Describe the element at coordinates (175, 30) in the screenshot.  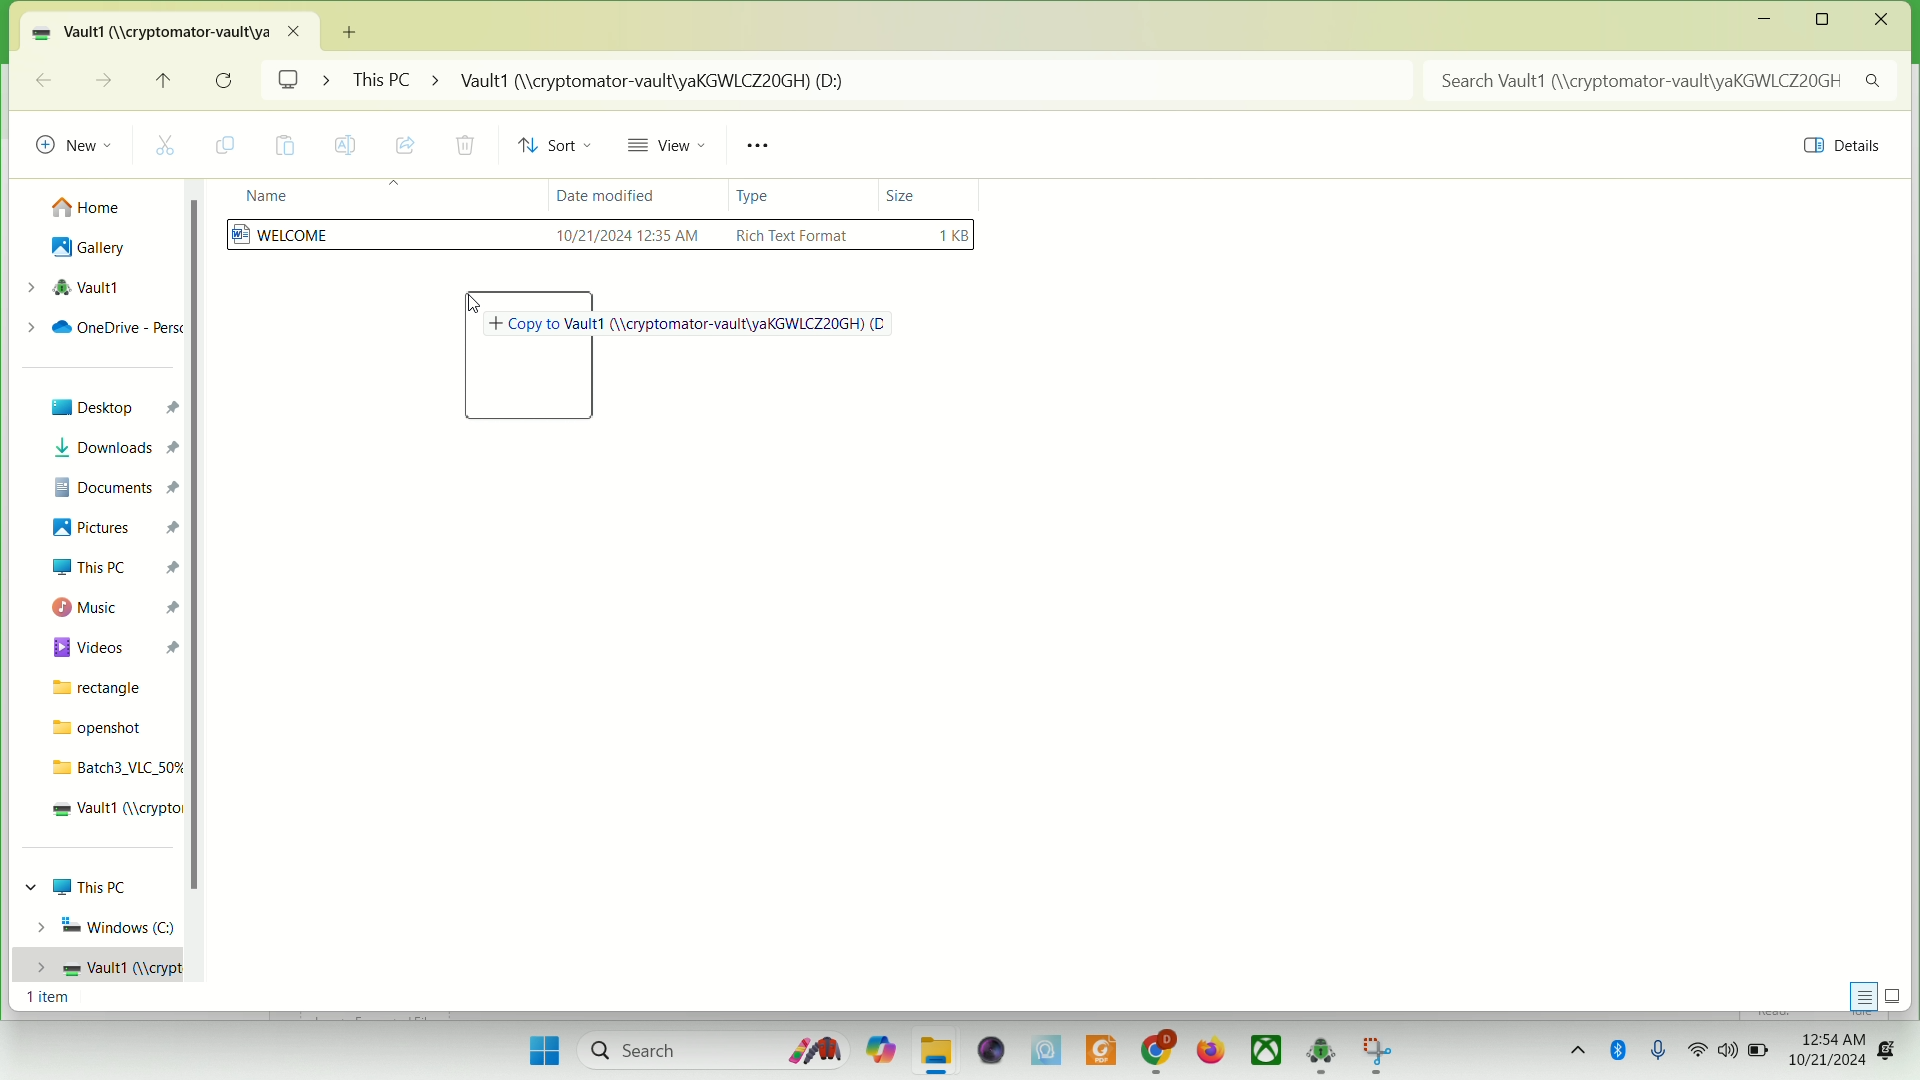
I see `vault1 location` at that location.